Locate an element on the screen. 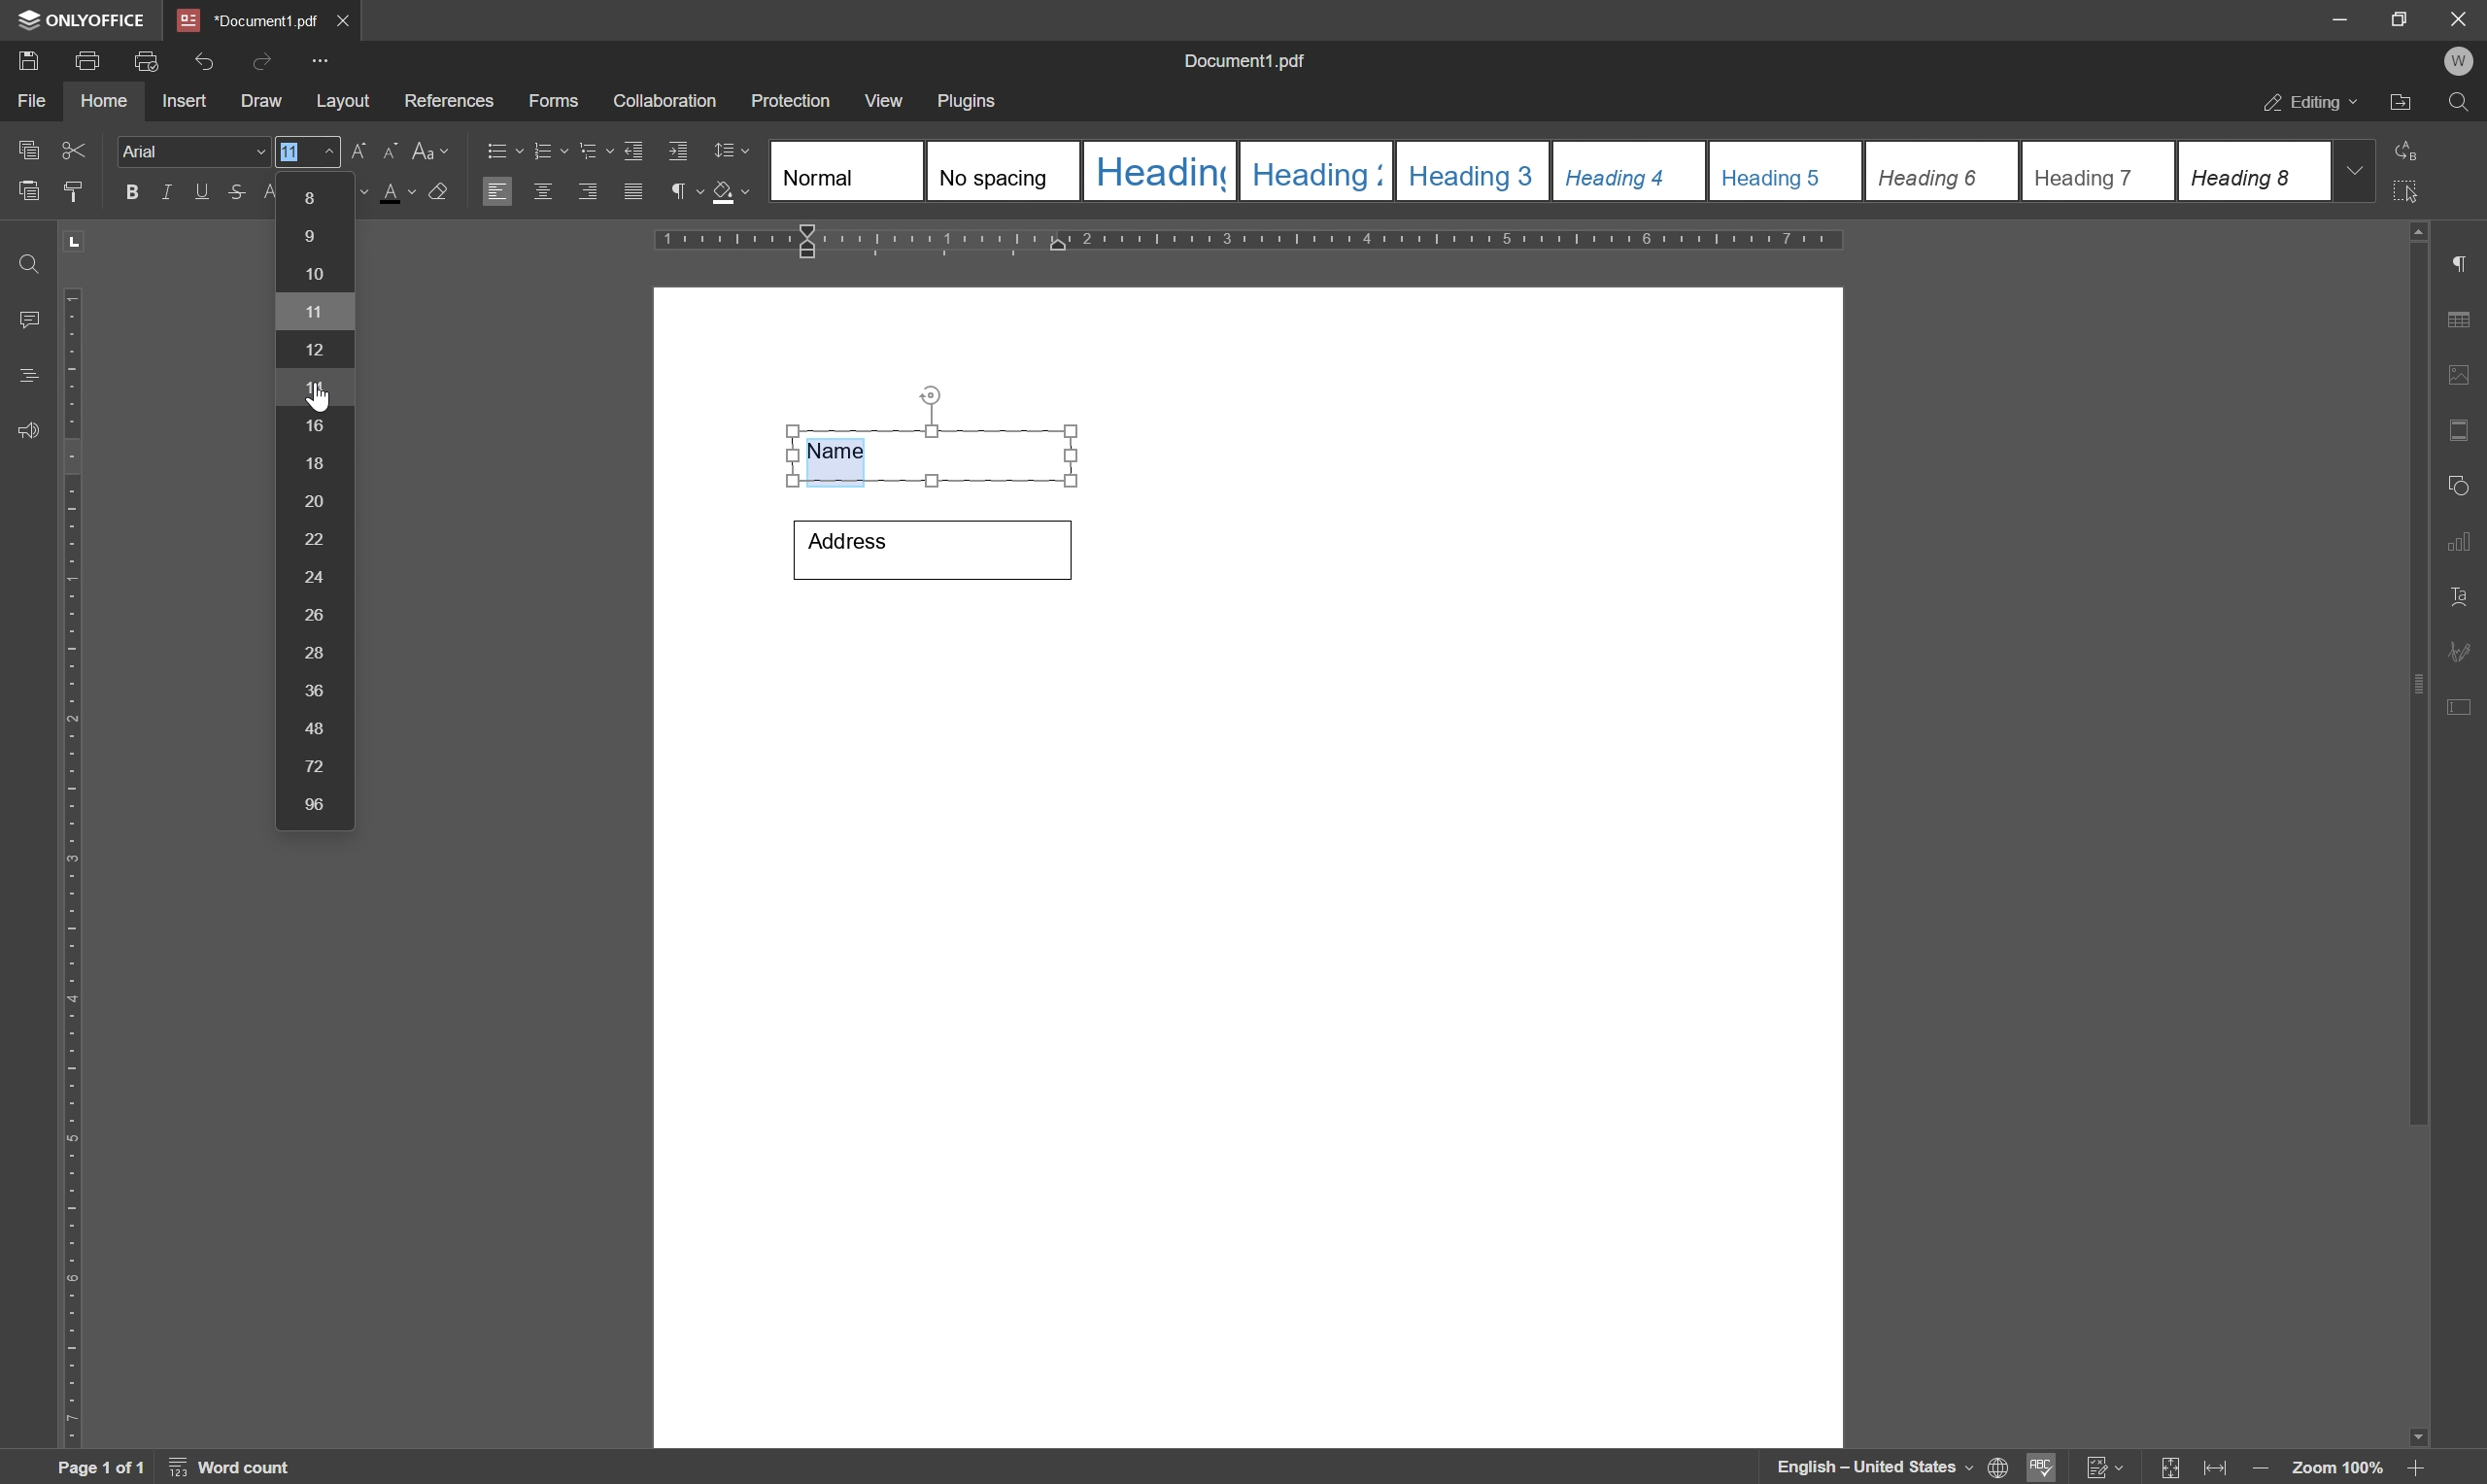 The image size is (2487, 1484). minimize is located at coordinates (2329, 17).